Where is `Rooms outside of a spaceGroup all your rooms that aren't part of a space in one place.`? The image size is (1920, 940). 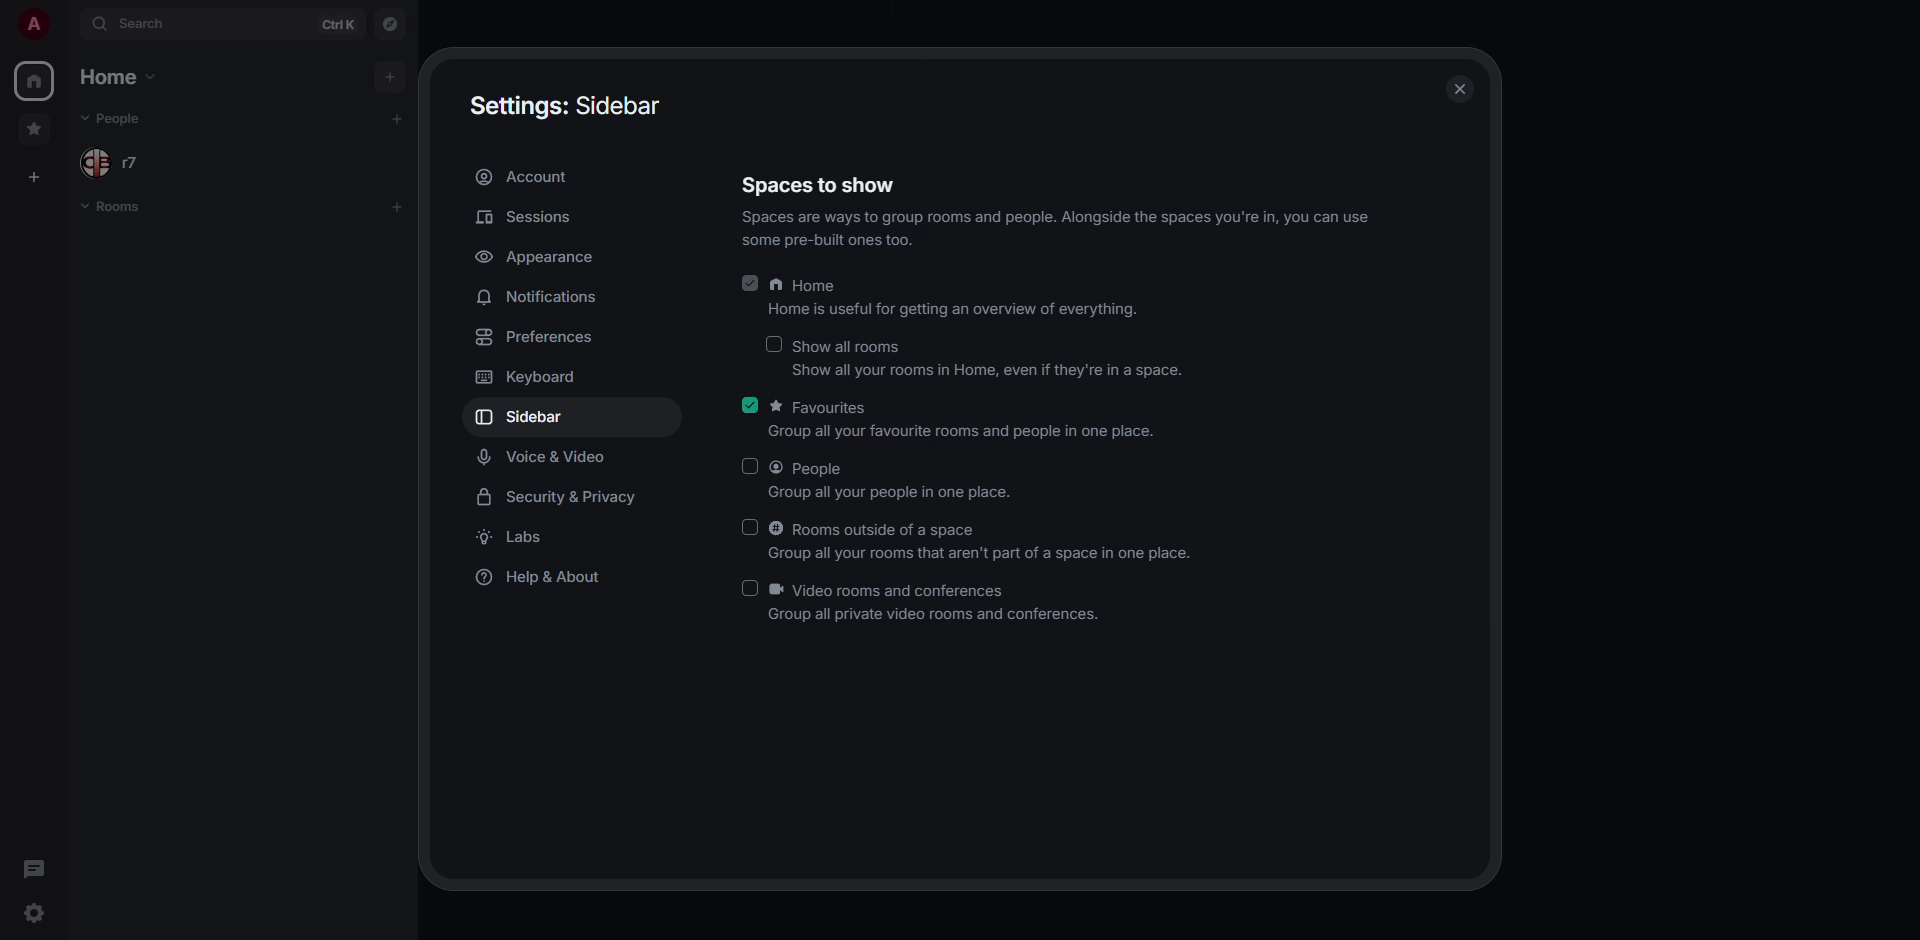
Rooms outside of a spaceGroup all your rooms that aren't part of a space in one place. is located at coordinates (984, 539).